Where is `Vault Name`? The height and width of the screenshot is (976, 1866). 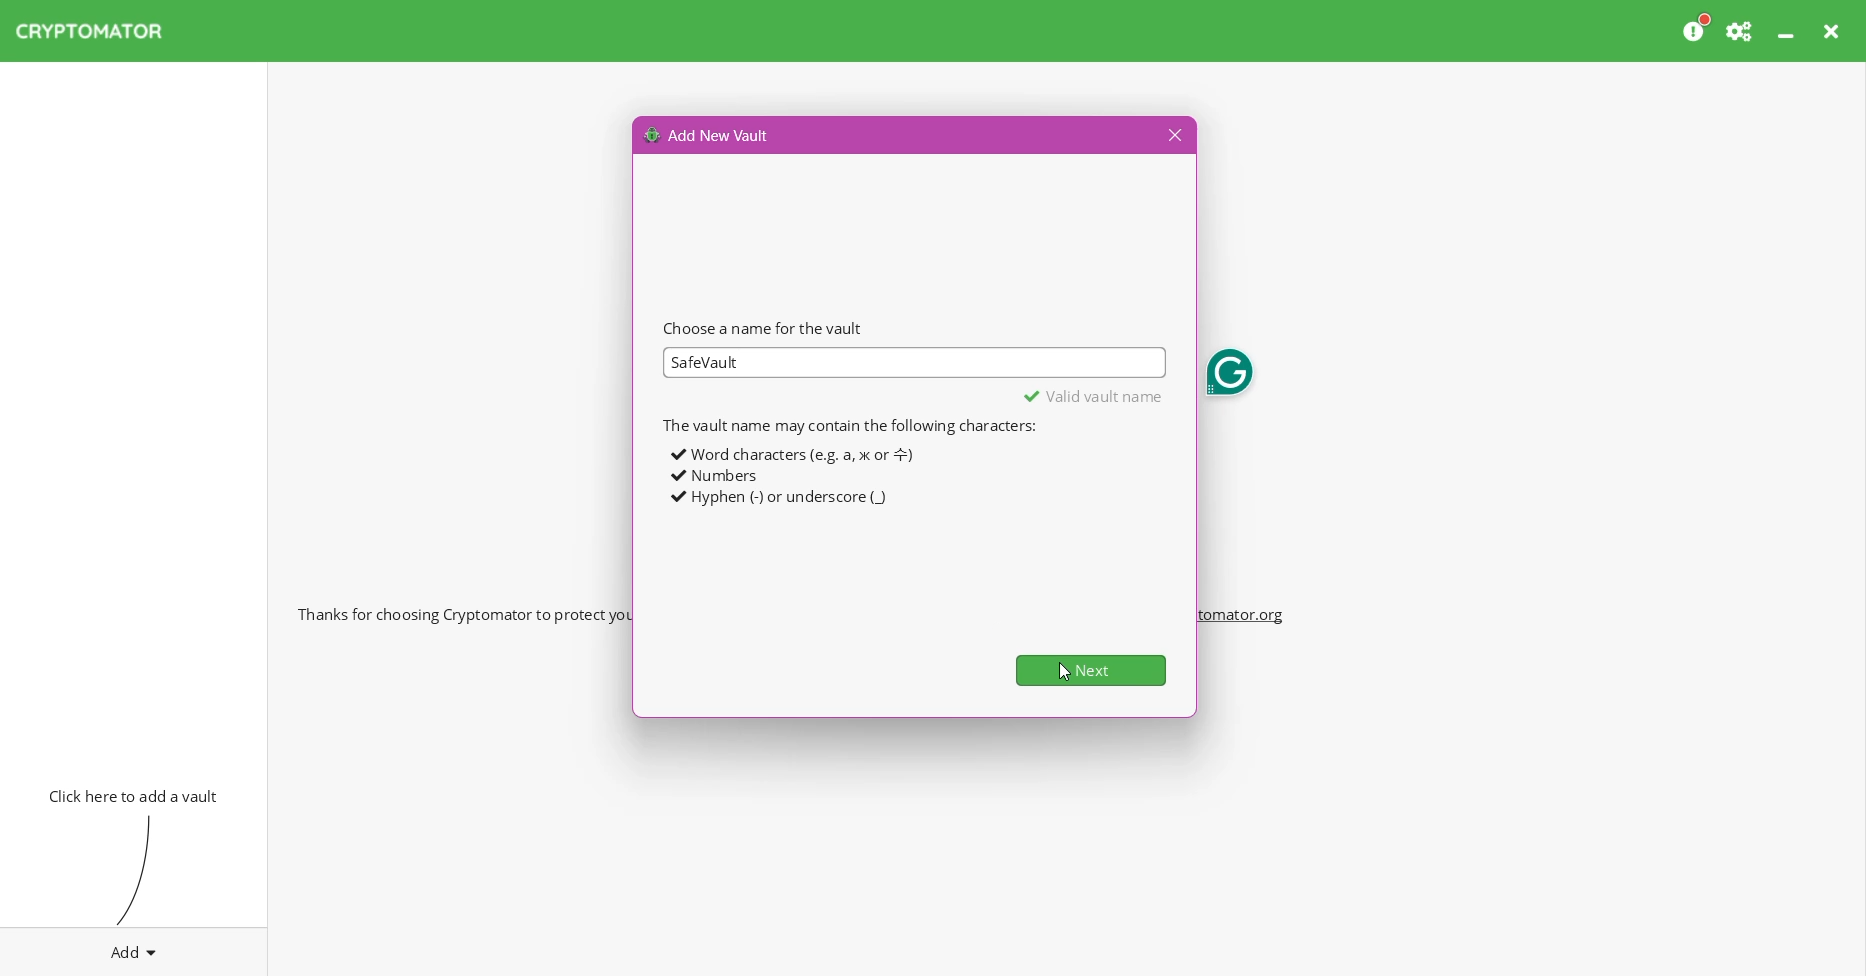
Vault Name is located at coordinates (913, 363).